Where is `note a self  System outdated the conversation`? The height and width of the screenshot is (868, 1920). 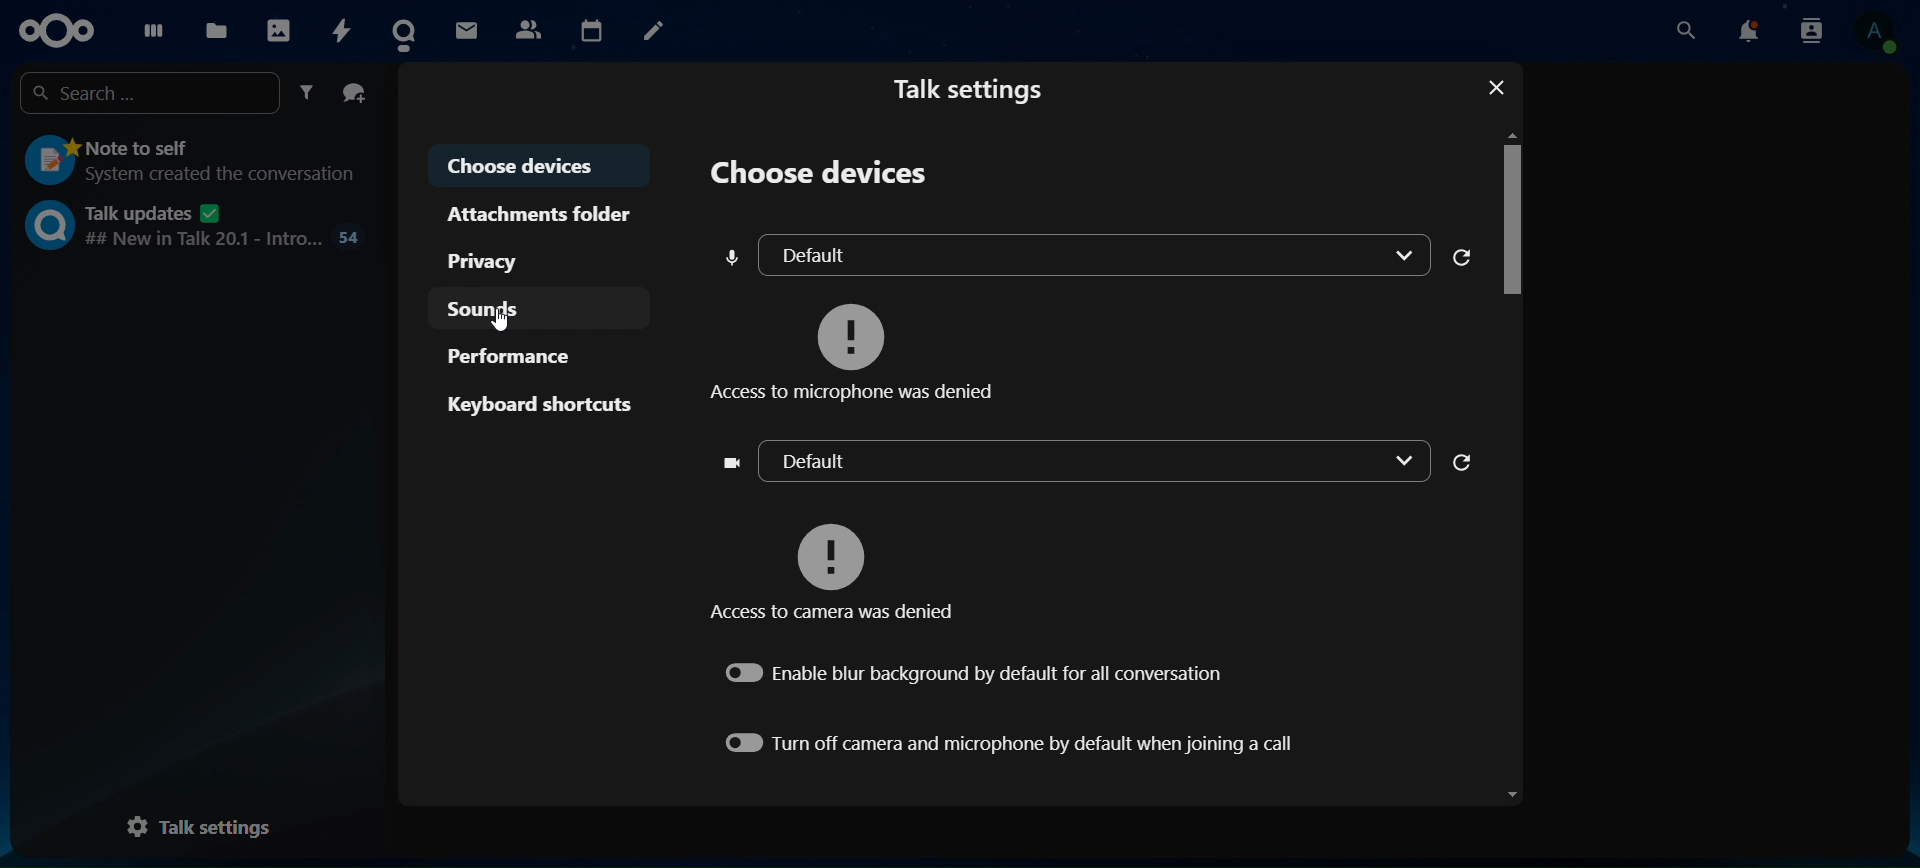
note a self  System outdated the conversation is located at coordinates (193, 158).